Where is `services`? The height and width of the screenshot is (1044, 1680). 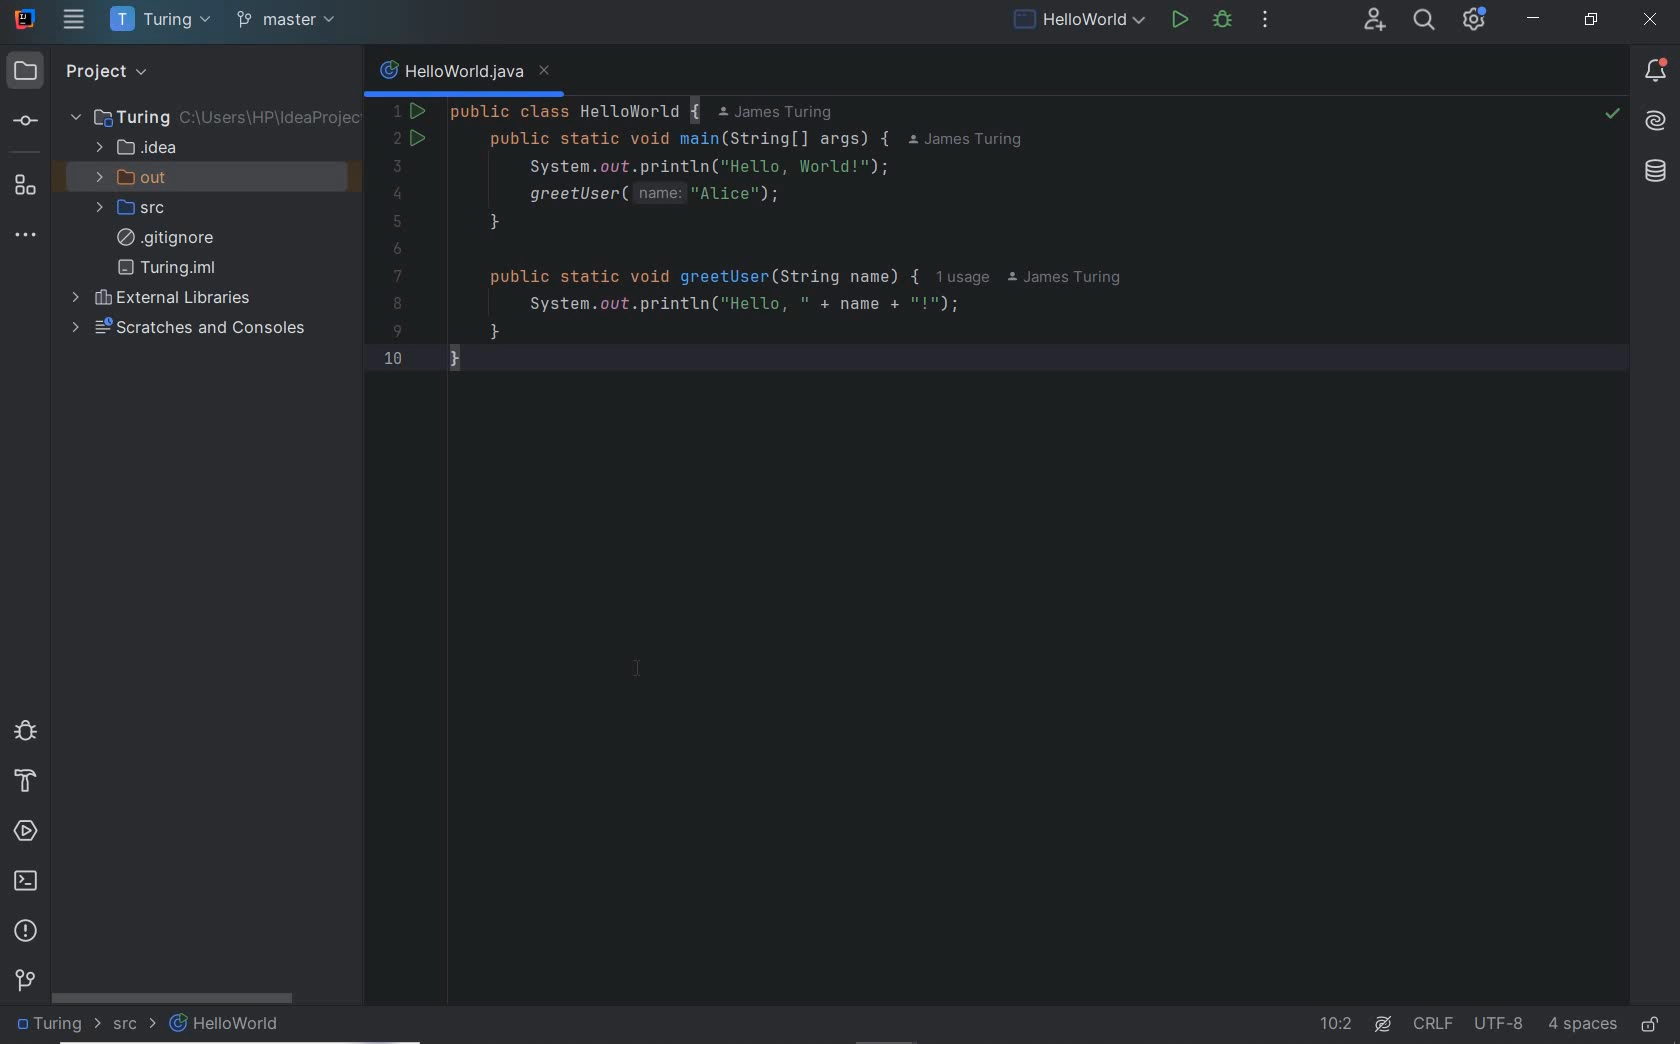 services is located at coordinates (28, 832).